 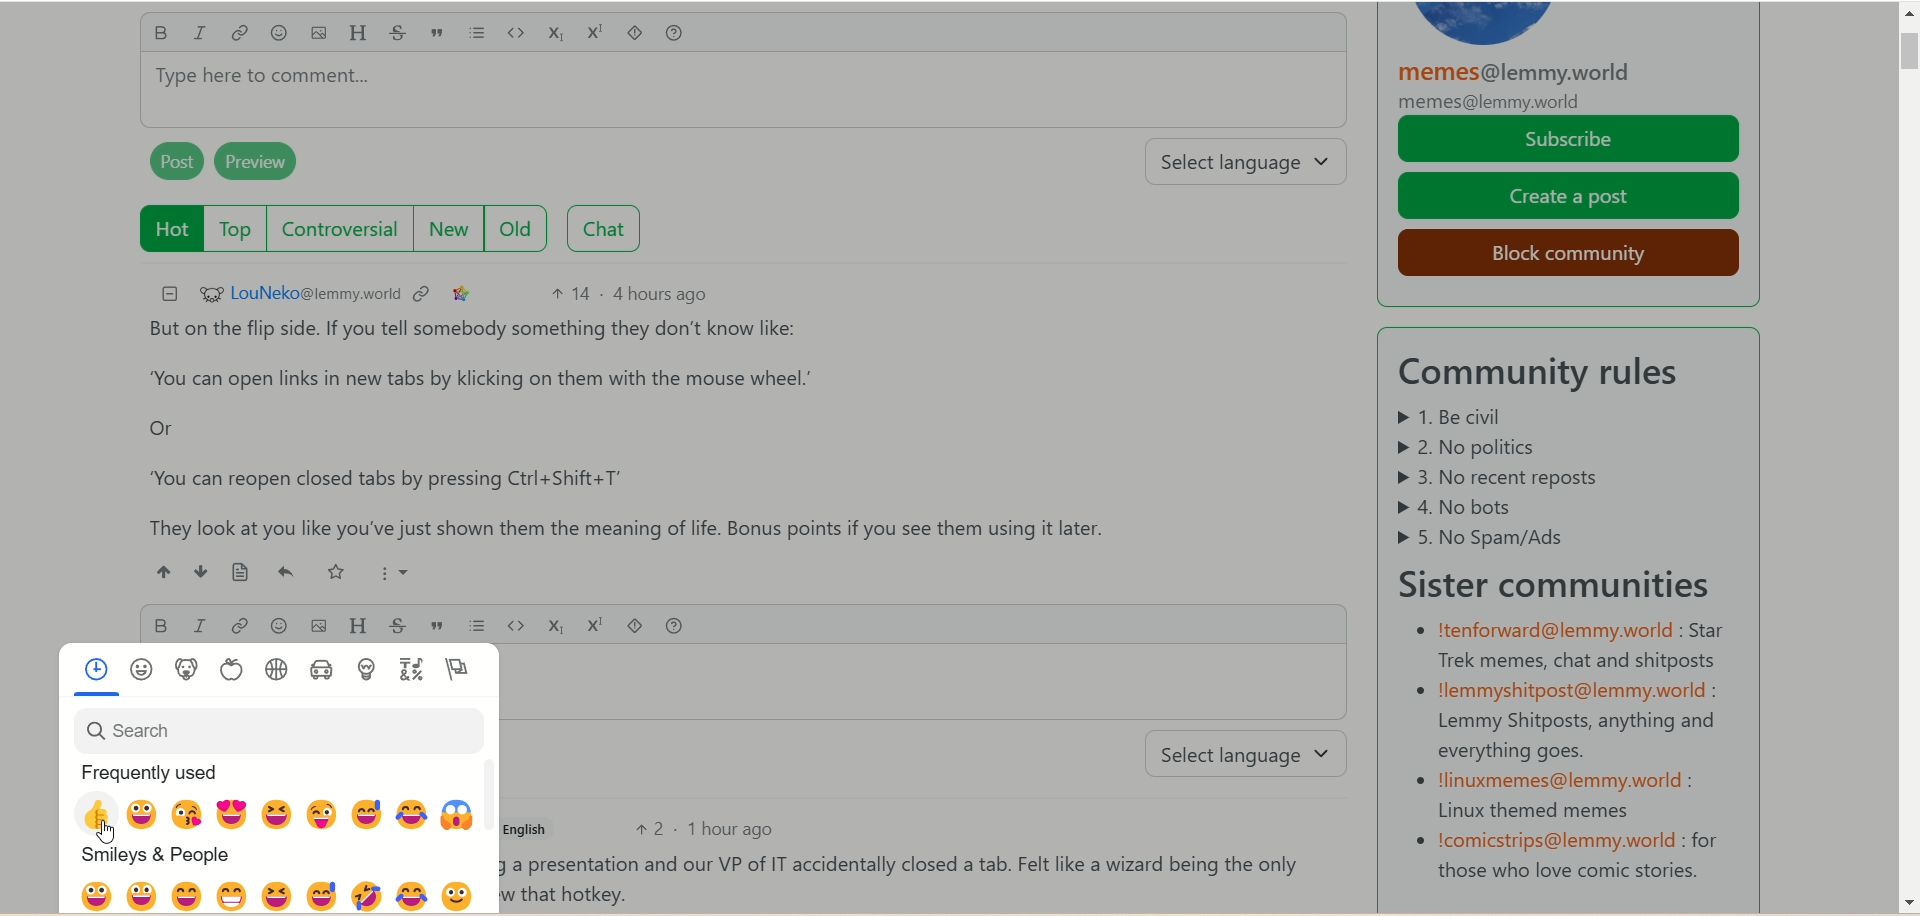 What do you see at coordinates (525, 230) in the screenshot?
I see `old` at bounding box center [525, 230].